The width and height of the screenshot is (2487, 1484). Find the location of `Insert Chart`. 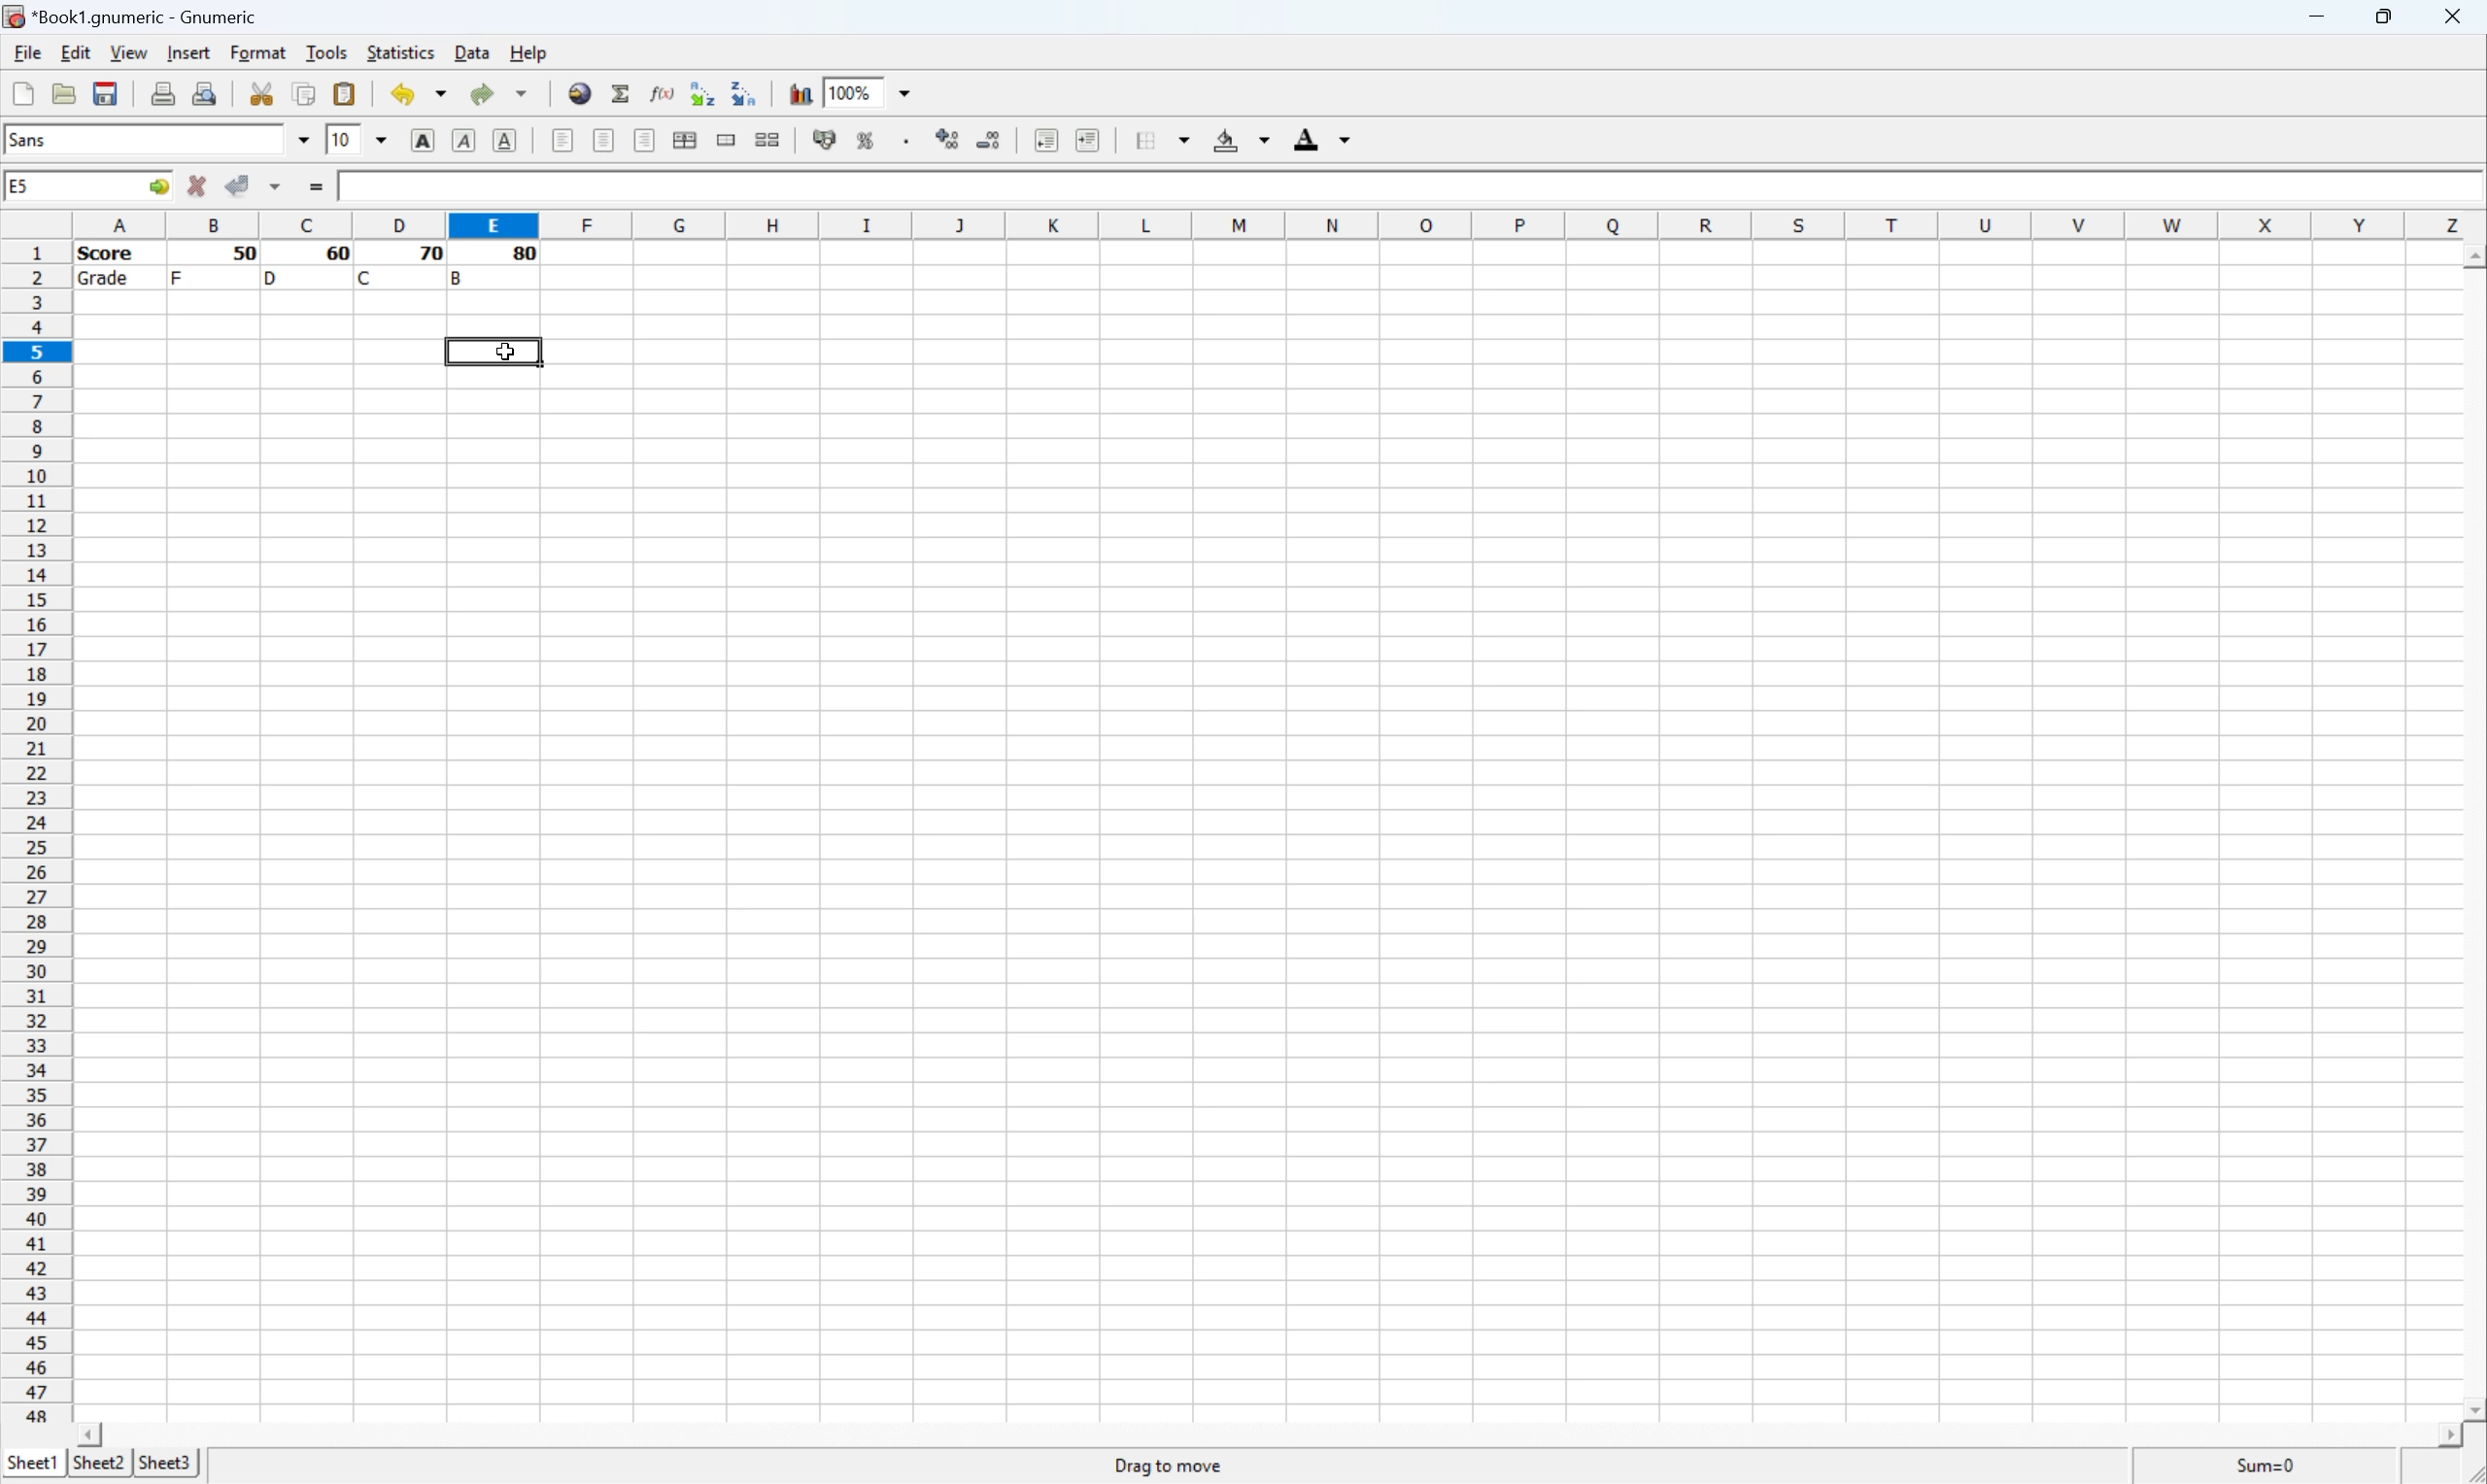

Insert Chart is located at coordinates (798, 90).